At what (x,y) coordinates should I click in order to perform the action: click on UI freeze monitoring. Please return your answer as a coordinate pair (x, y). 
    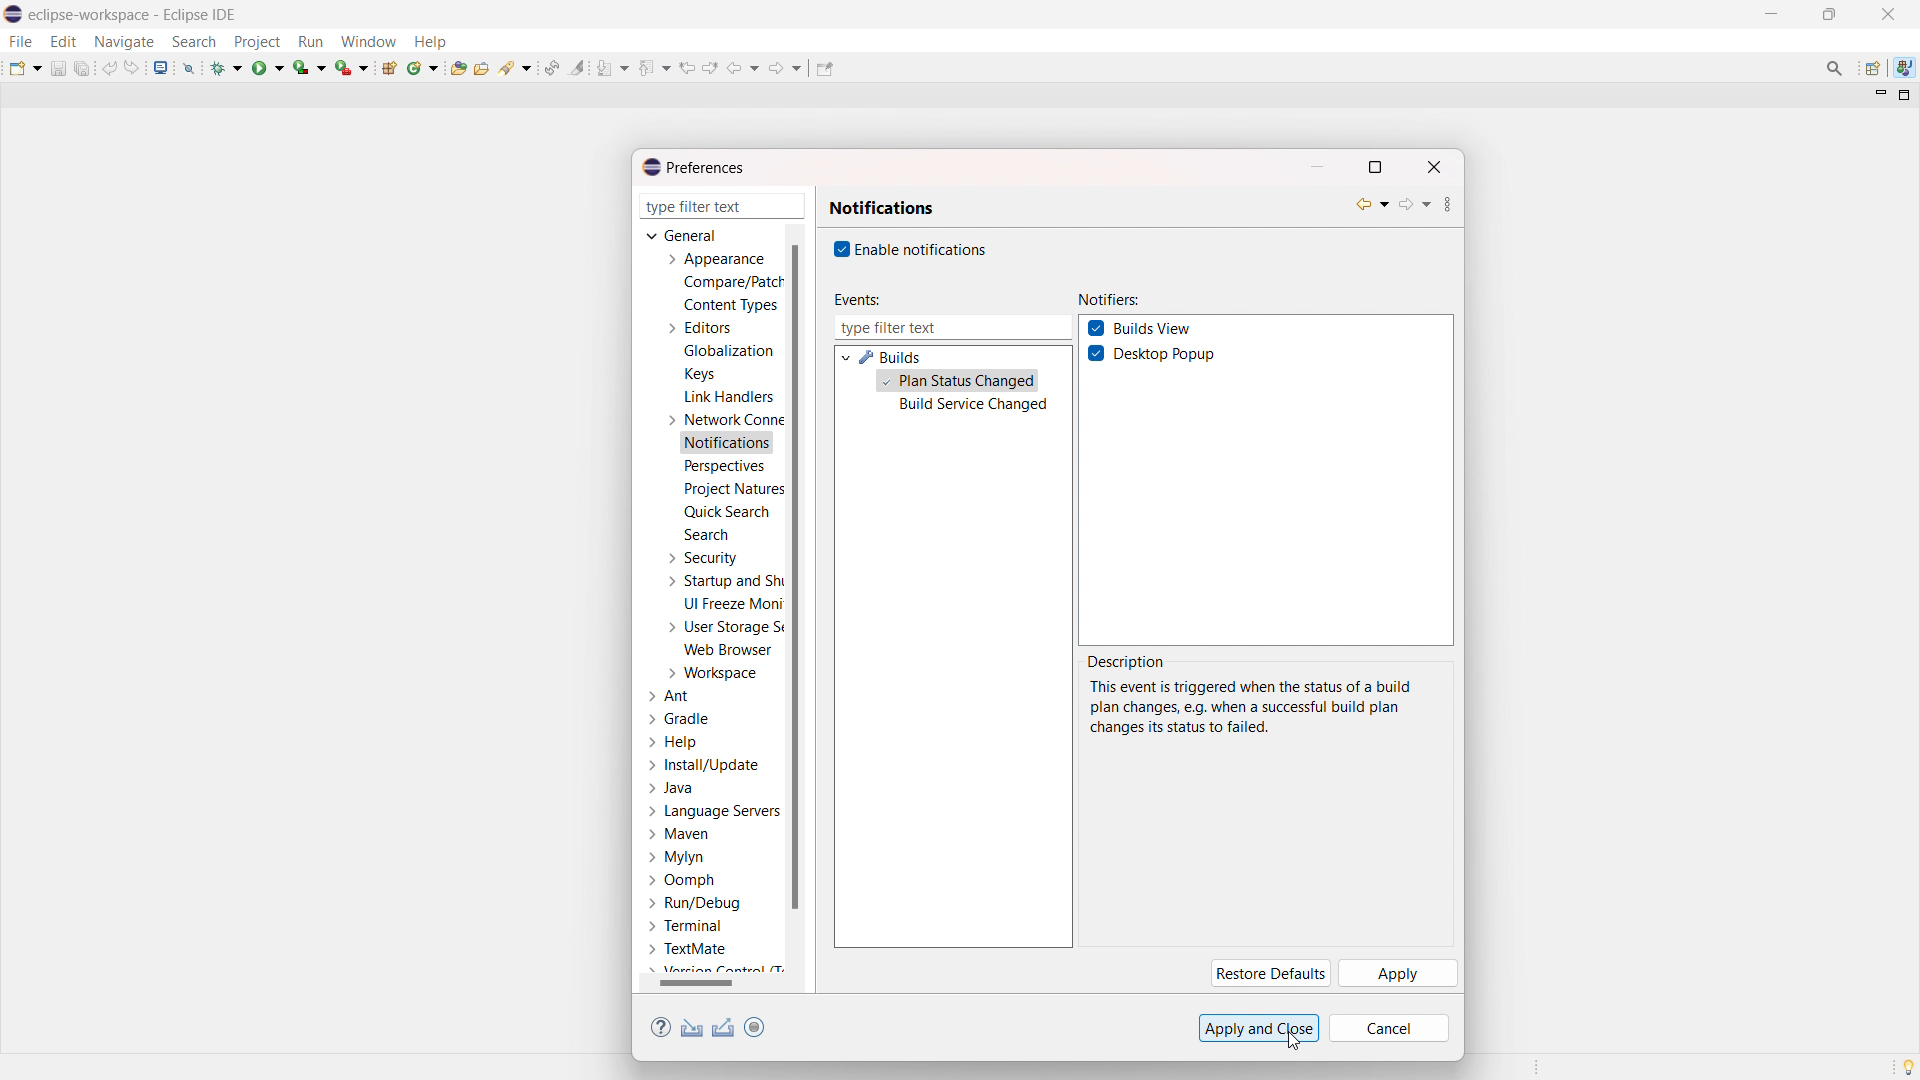
    Looking at the image, I should click on (733, 604).